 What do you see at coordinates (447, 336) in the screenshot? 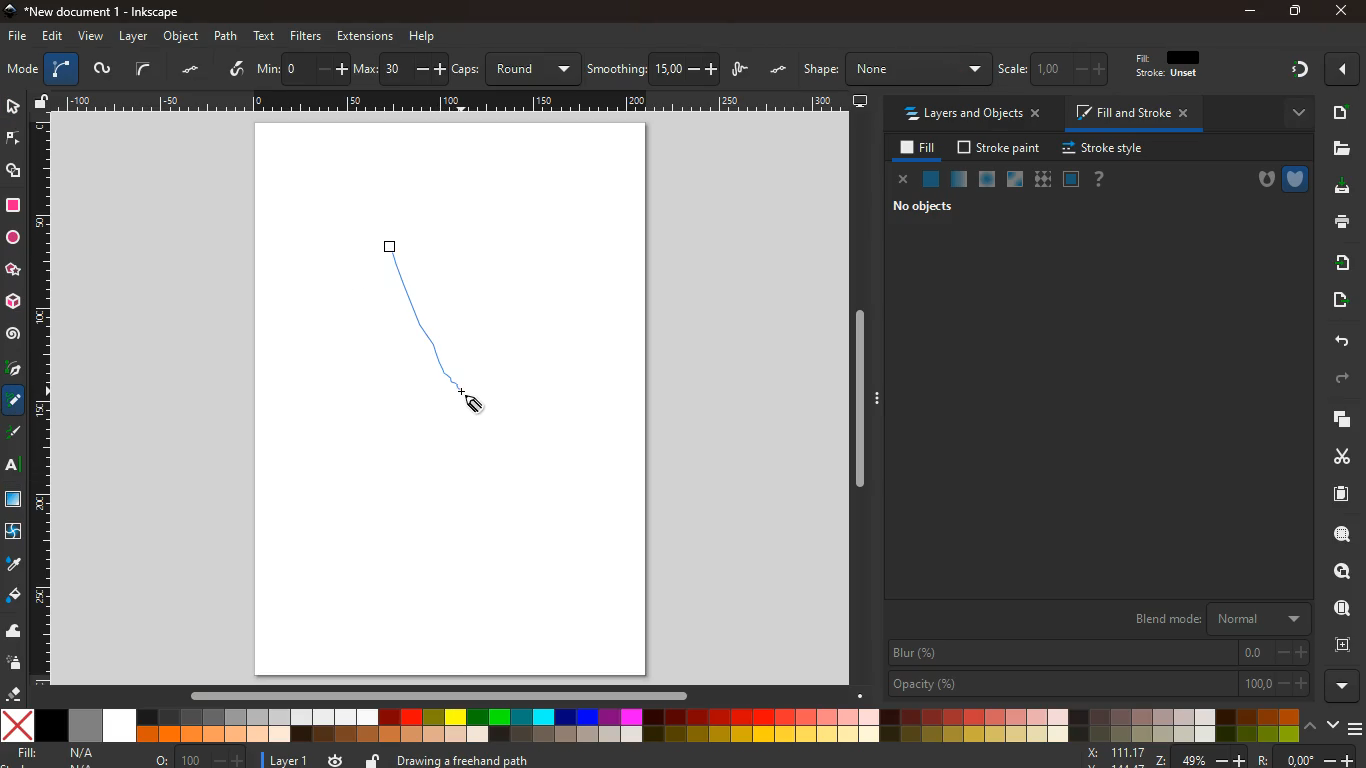
I see `draw` at bounding box center [447, 336].